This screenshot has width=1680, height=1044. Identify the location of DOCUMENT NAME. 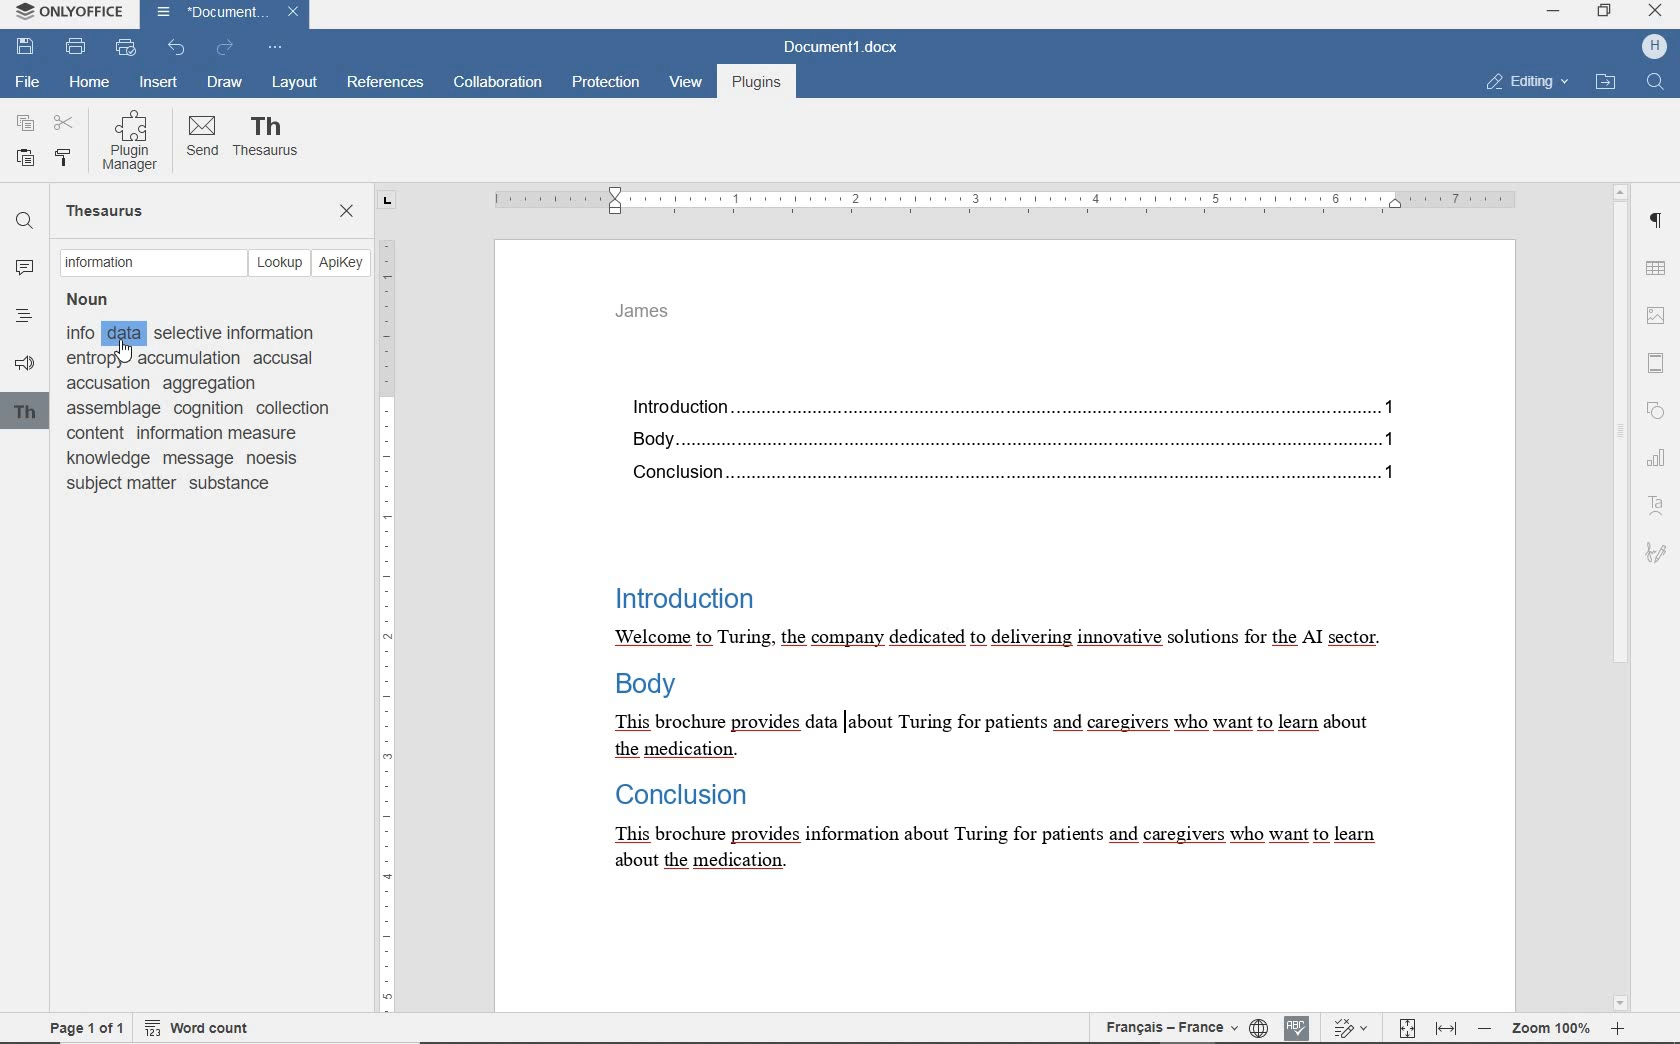
(849, 46).